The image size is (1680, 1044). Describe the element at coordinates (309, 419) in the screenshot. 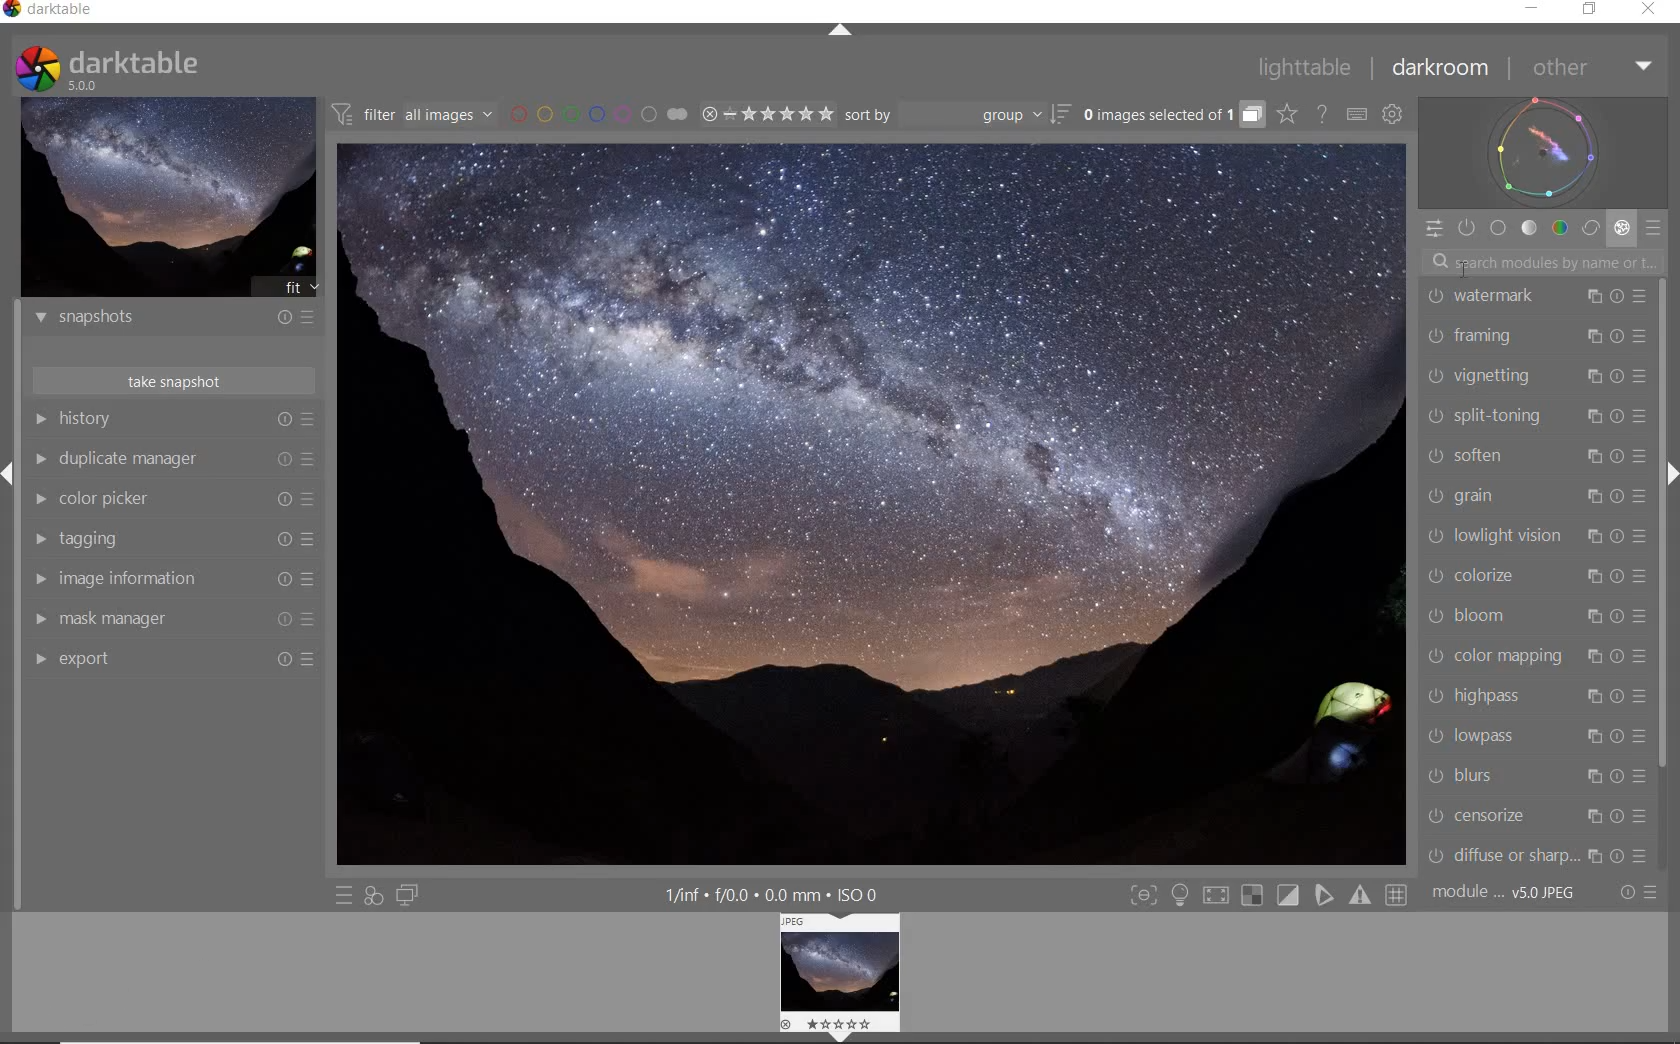

I see `presets and preferences` at that location.